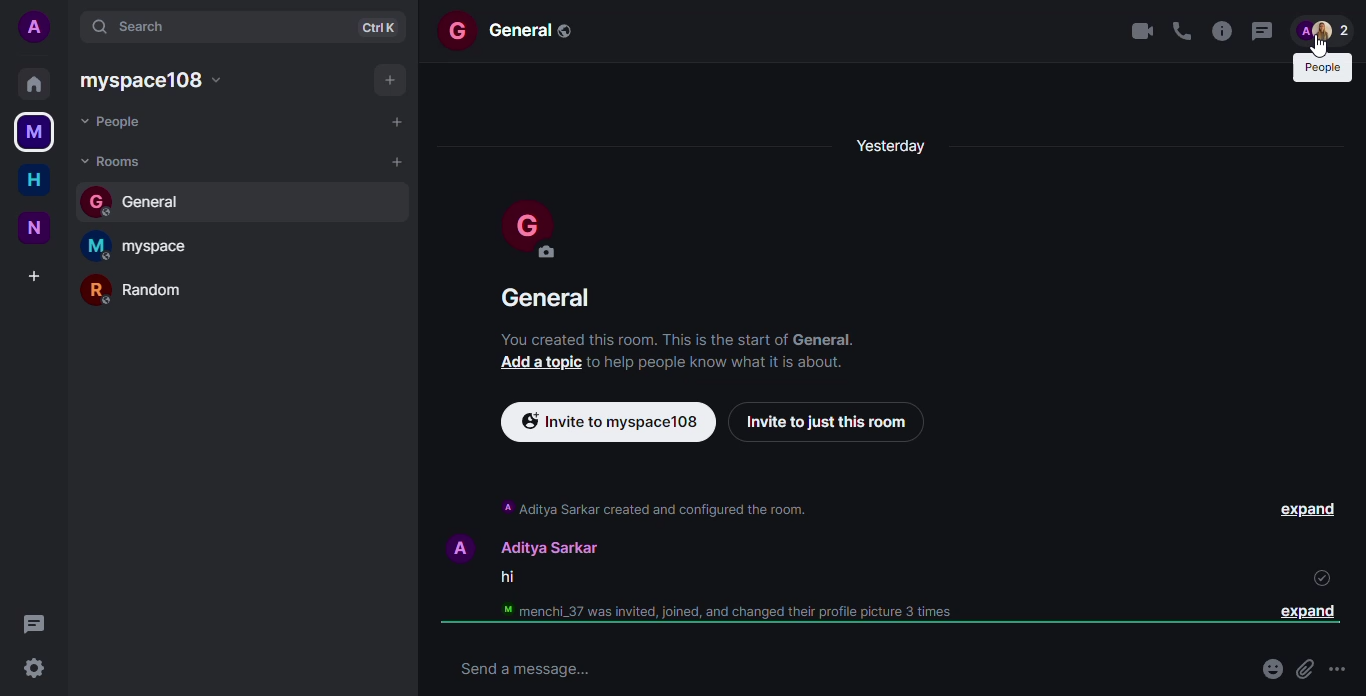 The image size is (1366, 696). Describe the element at coordinates (1304, 510) in the screenshot. I see `expand` at that location.